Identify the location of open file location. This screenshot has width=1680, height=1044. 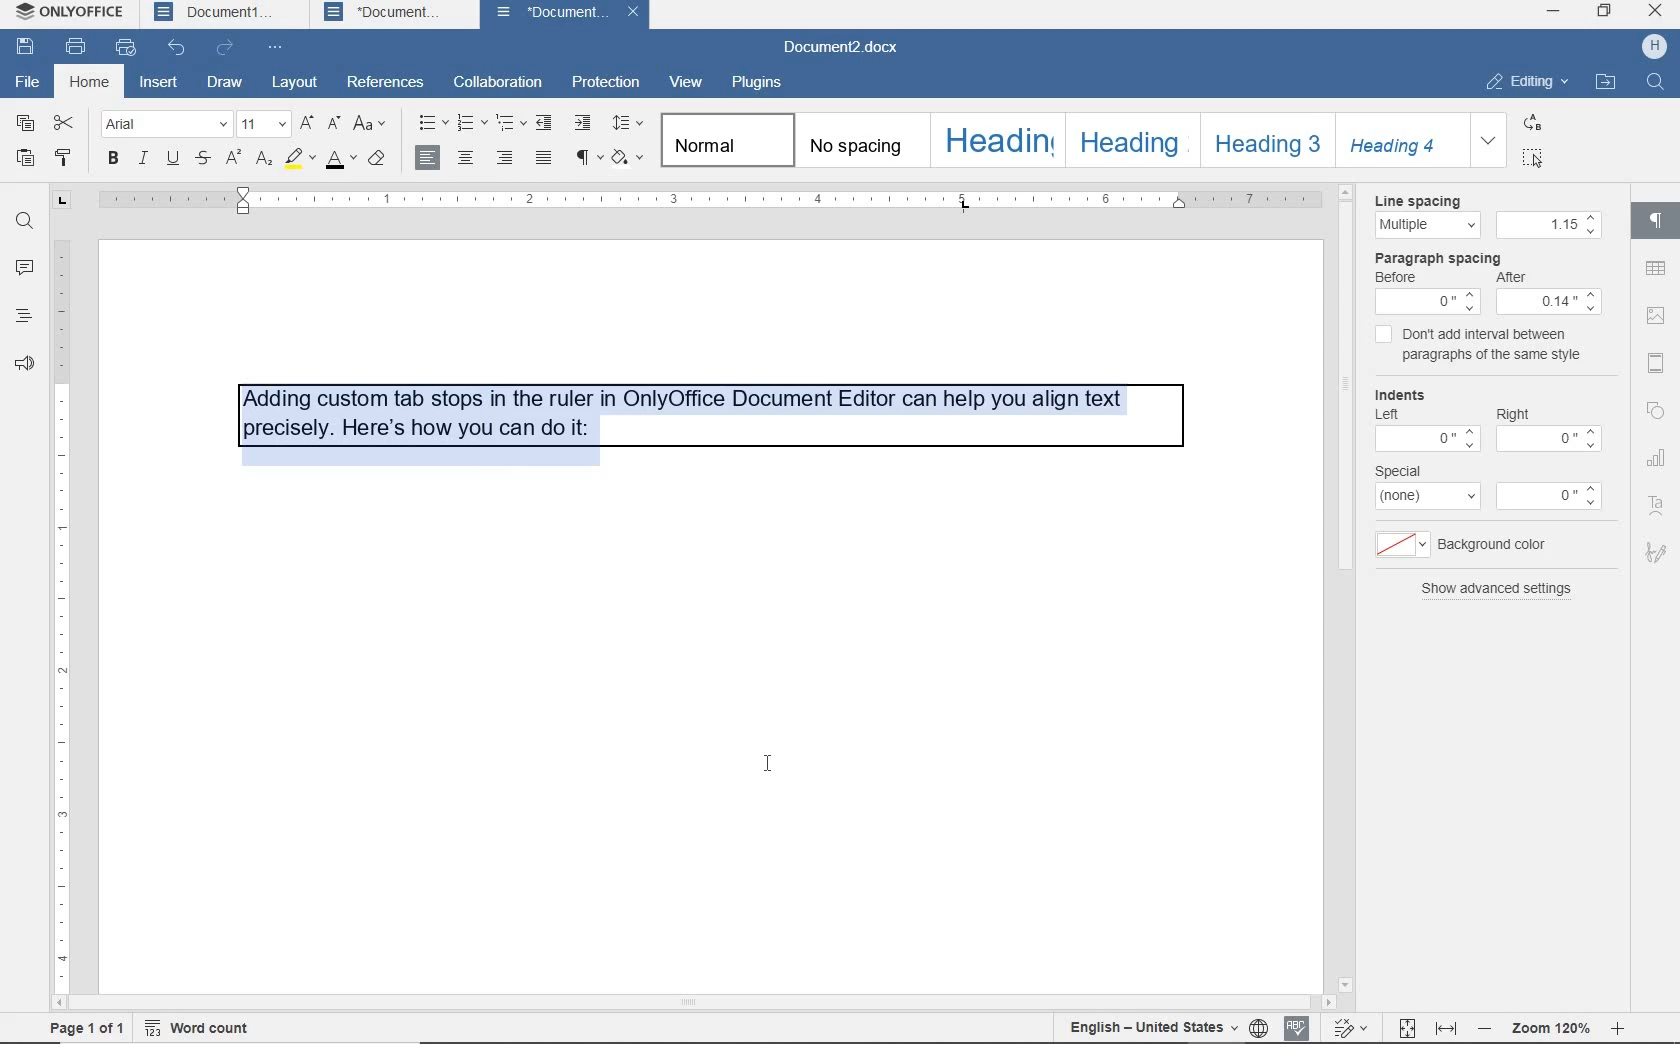
(1606, 82).